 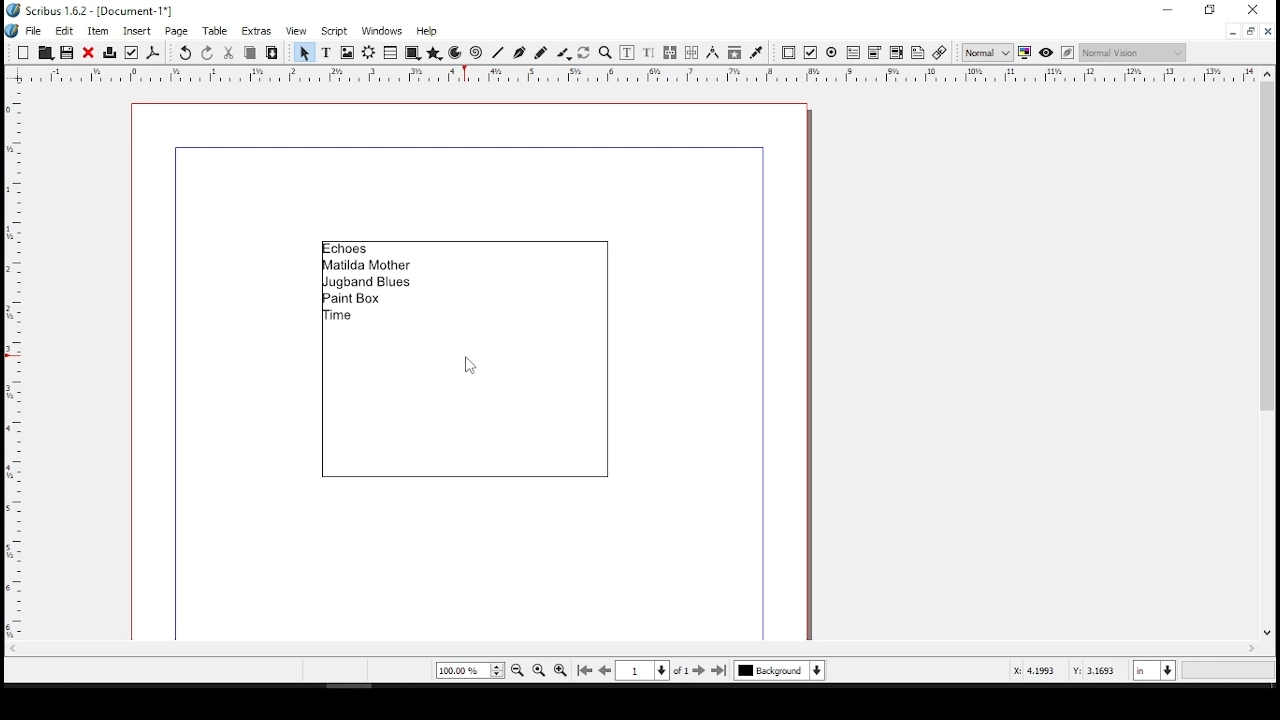 What do you see at coordinates (607, 52) in the screenshot?
I see `zoom in or out` at bounding box center [607, 52].